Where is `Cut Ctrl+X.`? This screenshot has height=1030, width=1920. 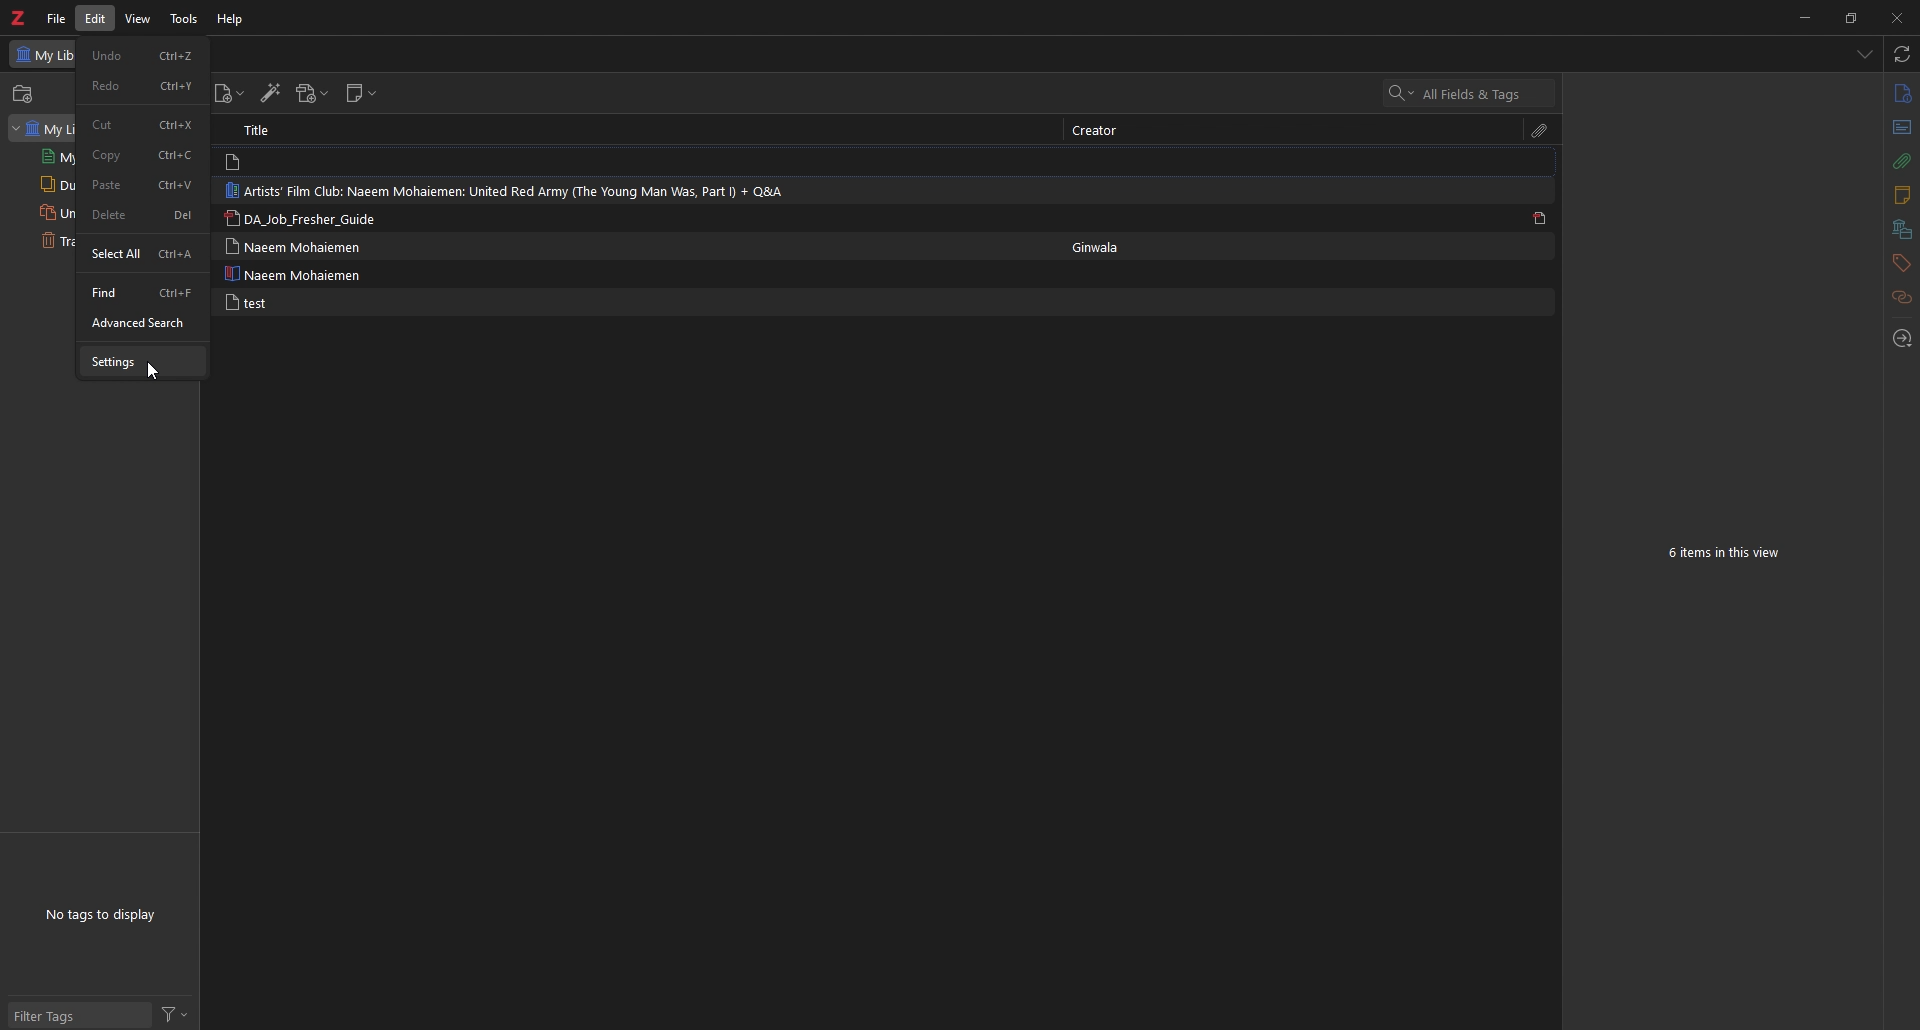 Cut Ctrl+X. is located at coordinates (141, 124).